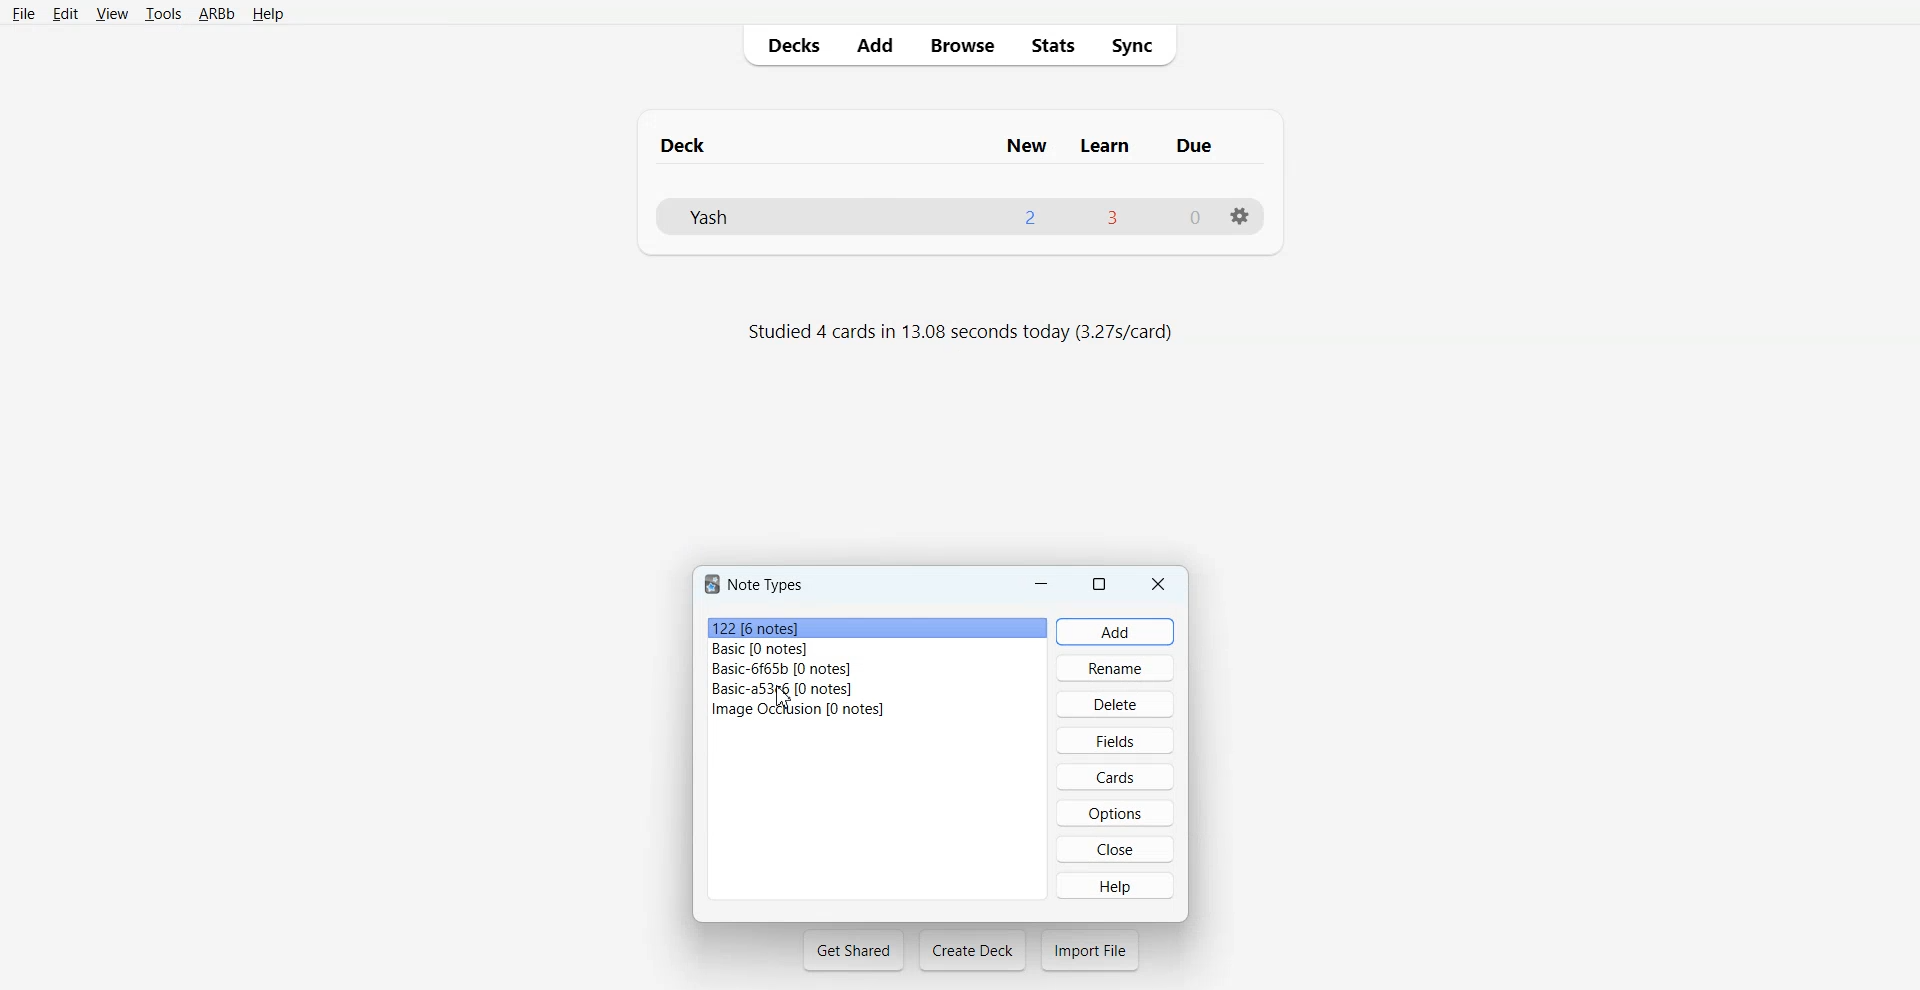  Describe the element at coordinates (23, 13) in the screenshot. I see `File` at that location.